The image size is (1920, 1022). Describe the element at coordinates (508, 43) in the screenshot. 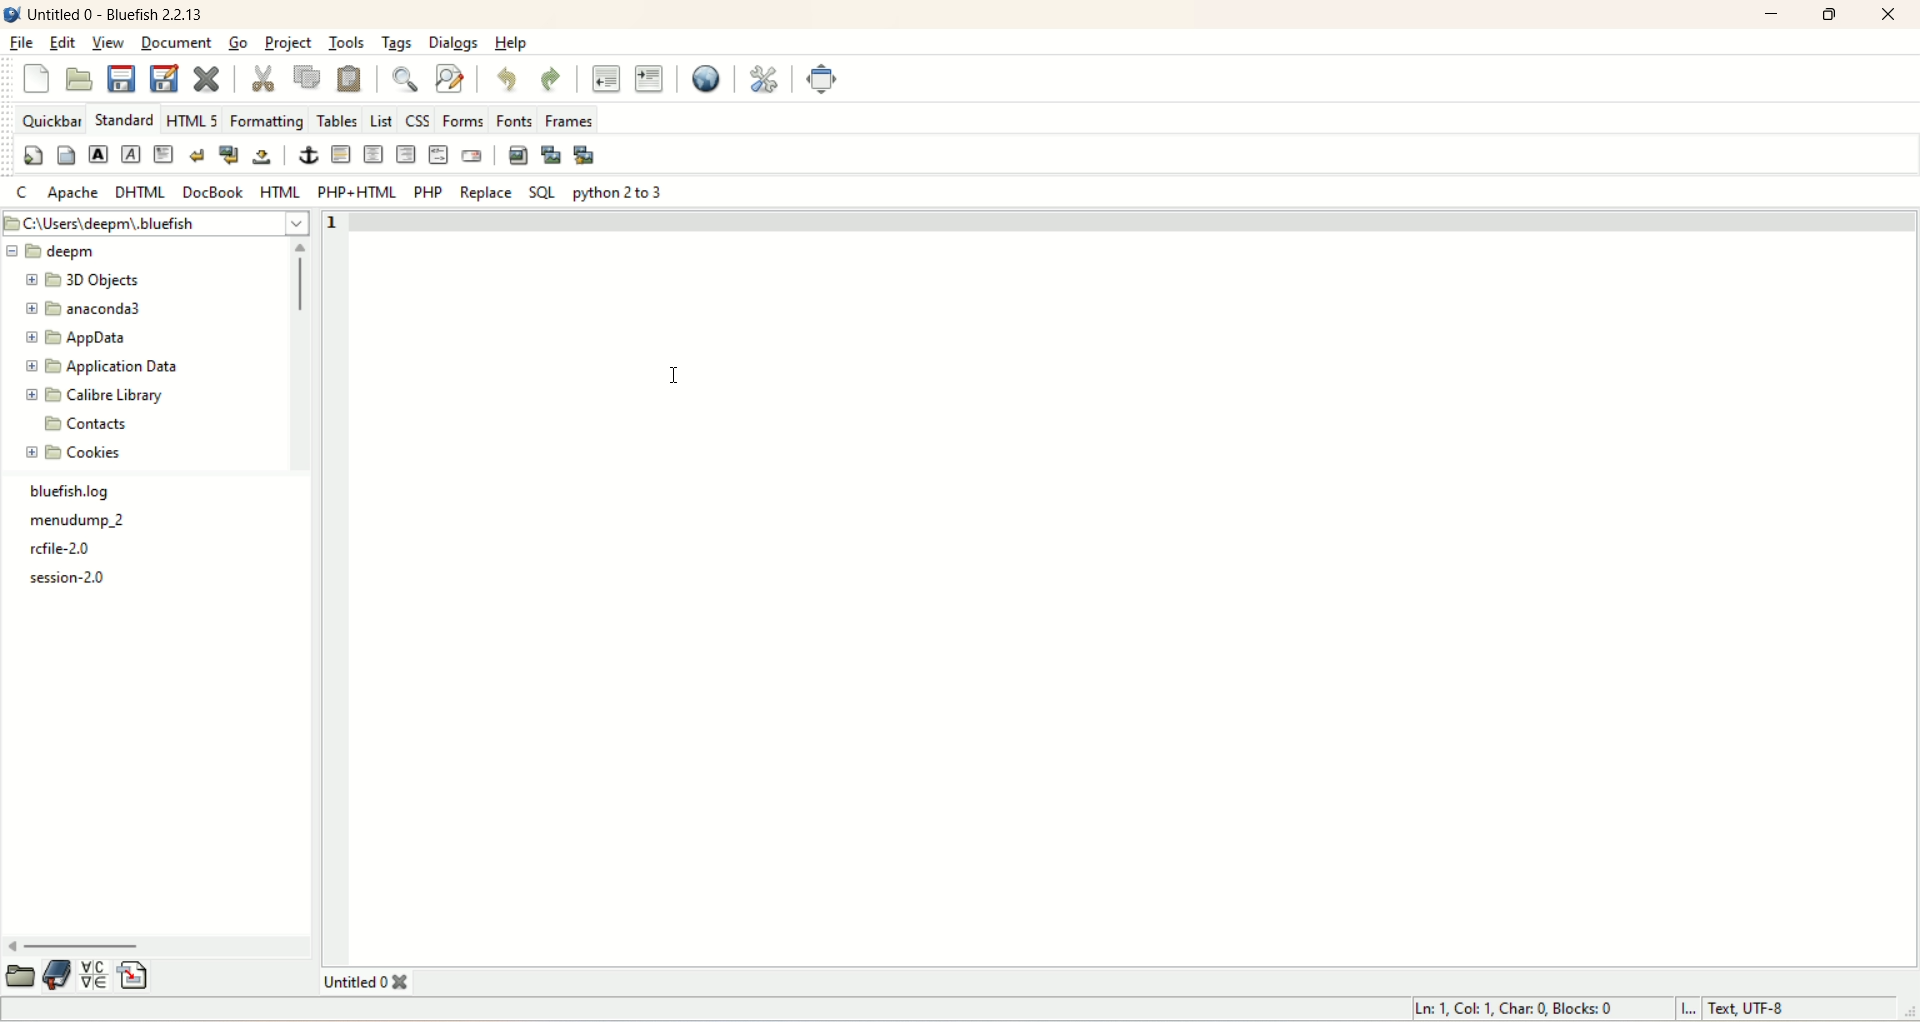

I see `help` at that location.